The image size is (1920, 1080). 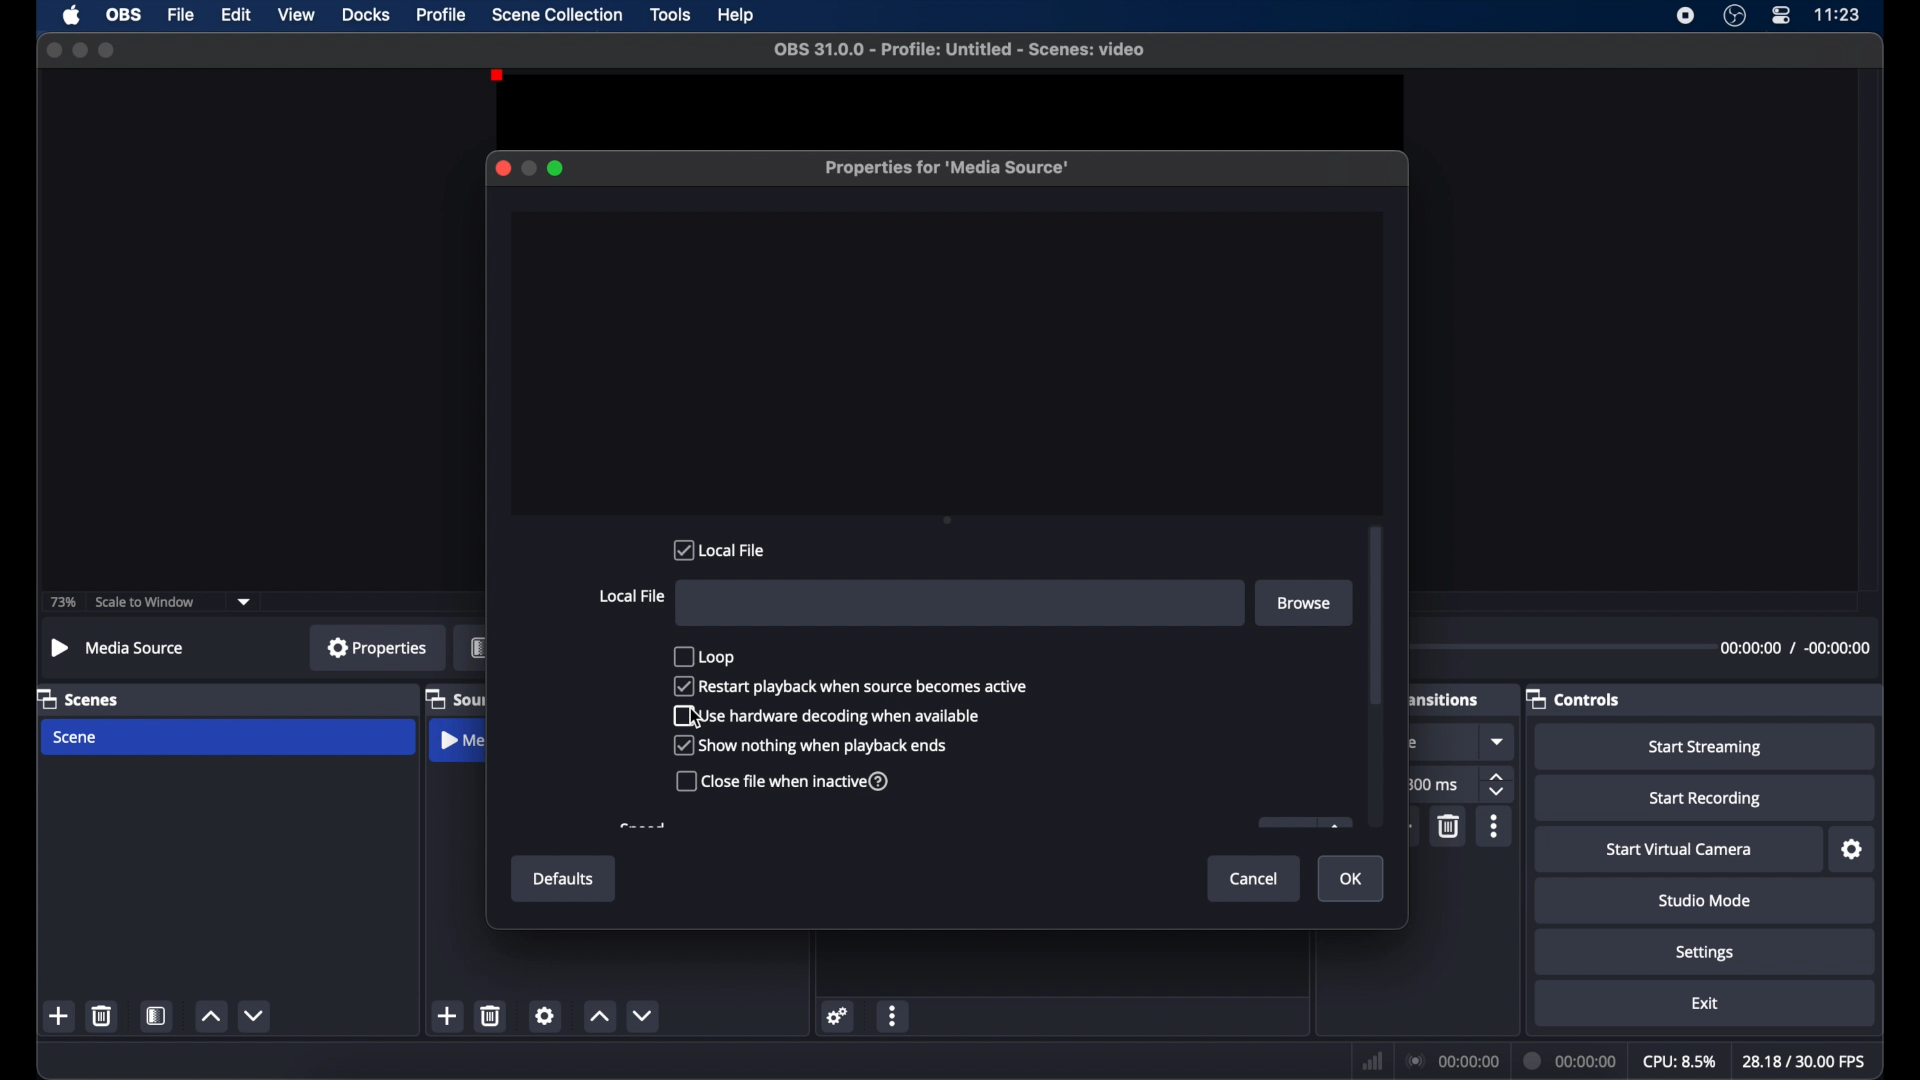 What do you see at coordinates (254, 1015) in the screenshot?
I see `decrement` at bounding box center [254, 1015].